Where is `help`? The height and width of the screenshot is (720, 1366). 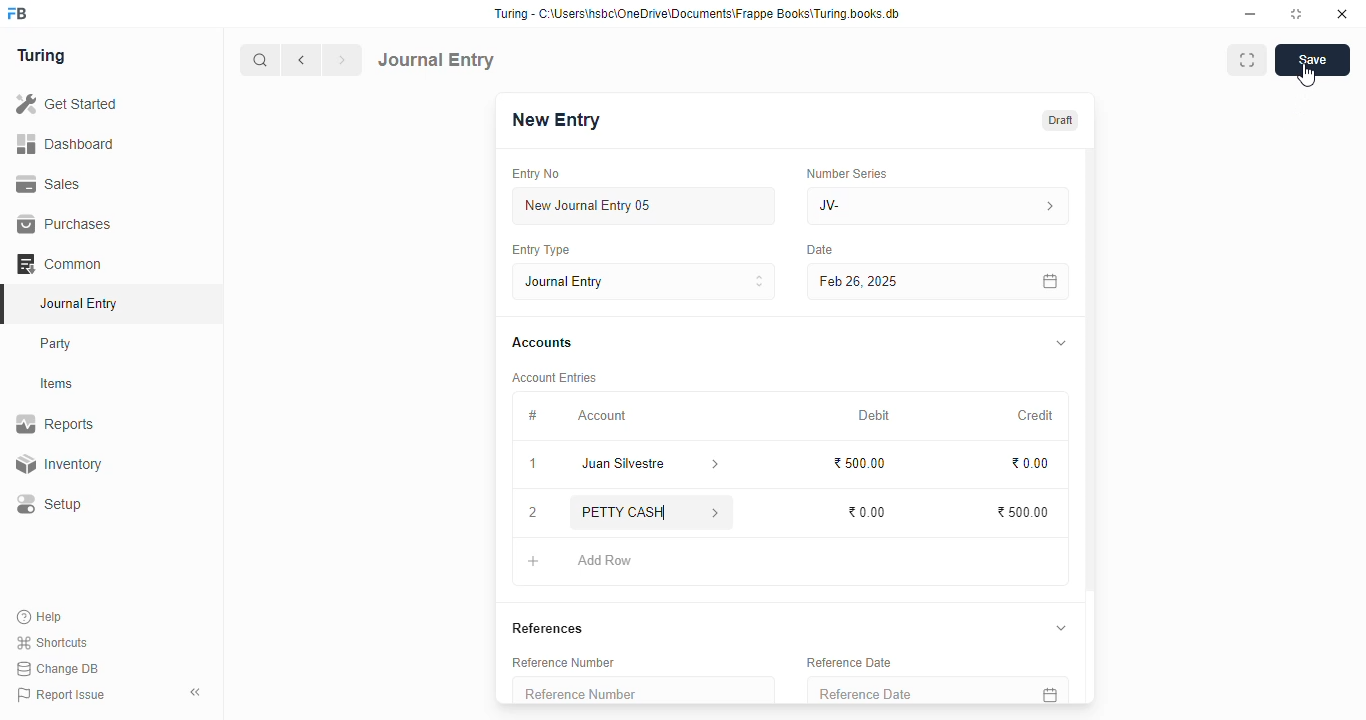 help is located at coordinates (41, 616).